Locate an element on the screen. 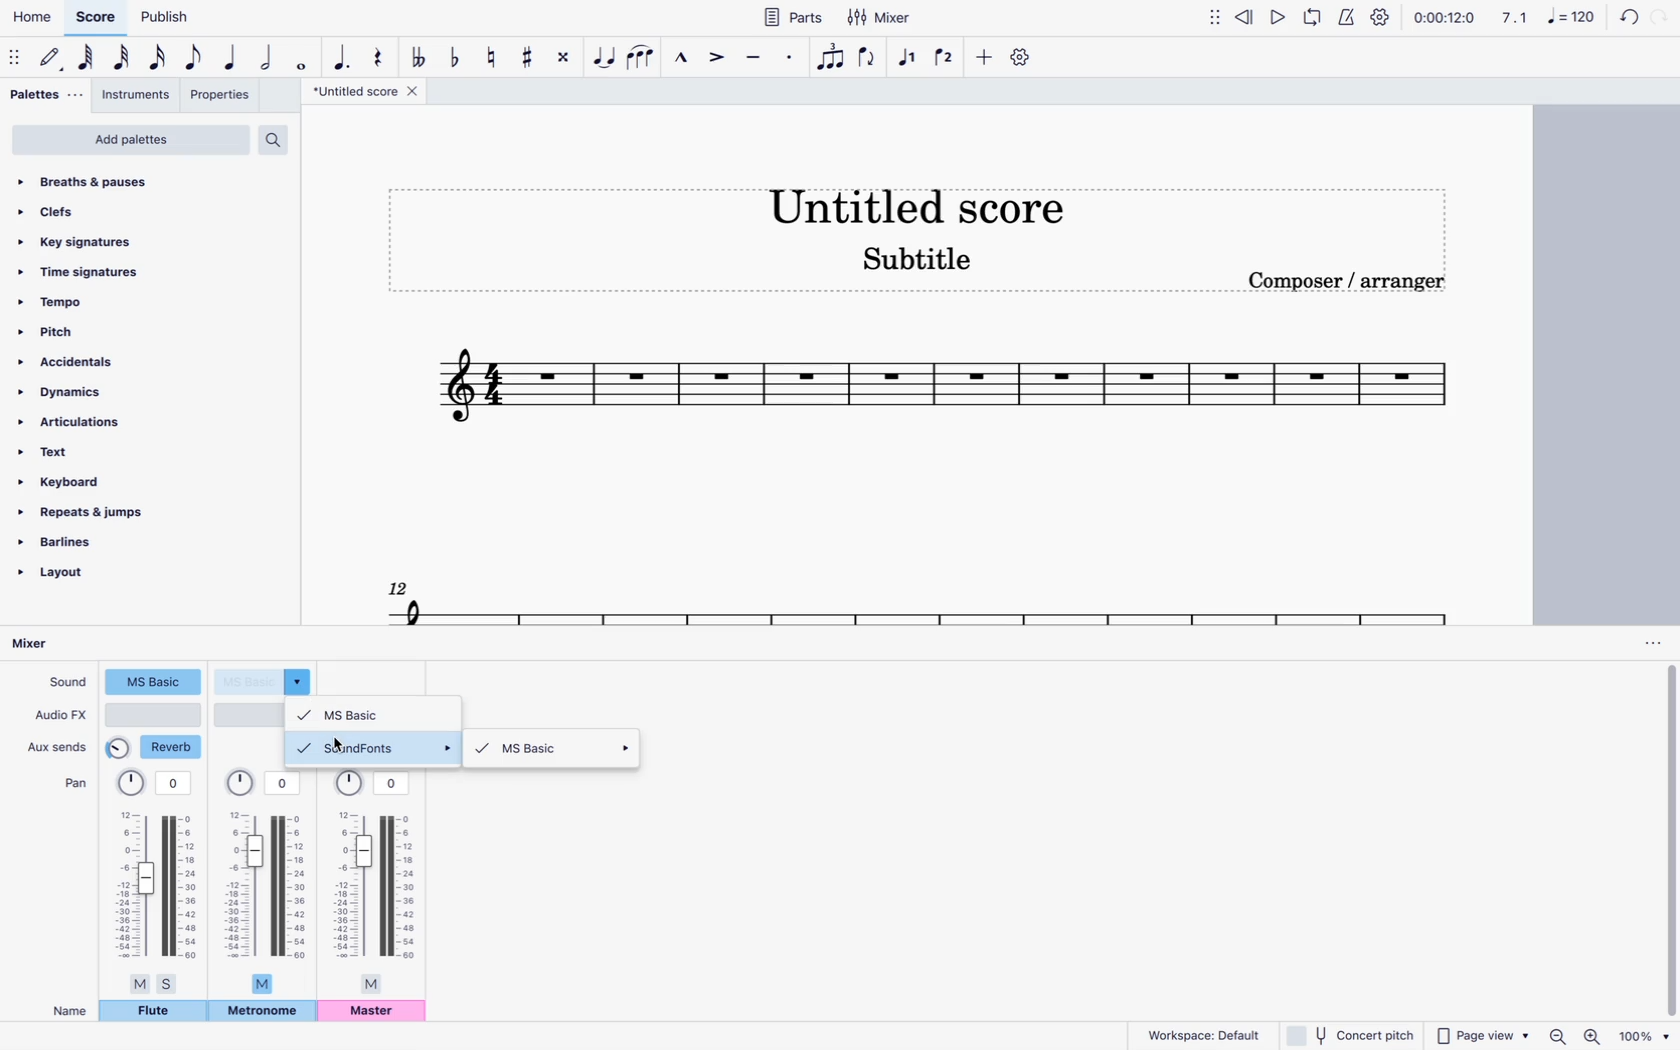 The height and width of the screenshot is (1050, 1680). settings is located at coordinates (1379, 16).